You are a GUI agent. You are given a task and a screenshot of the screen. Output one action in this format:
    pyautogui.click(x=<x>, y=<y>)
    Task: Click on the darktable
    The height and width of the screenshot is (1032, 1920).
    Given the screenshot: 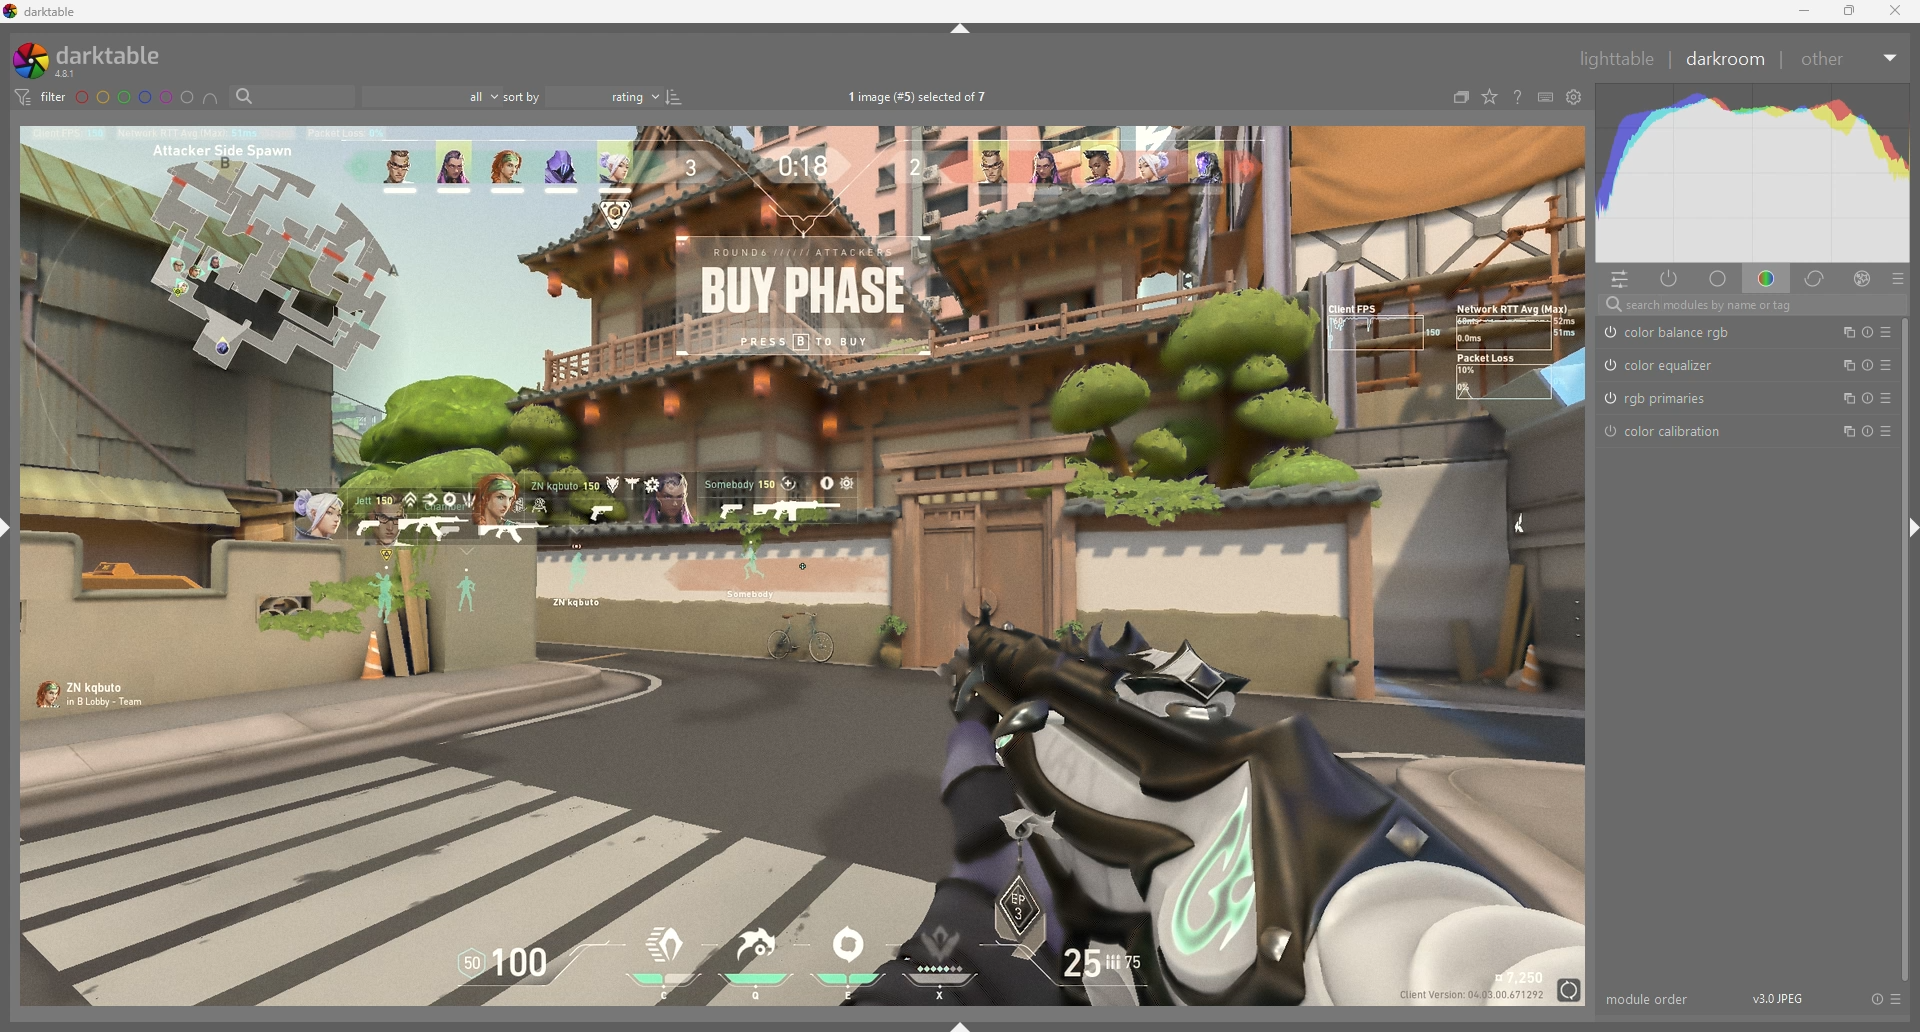 What is the action you would take?
    pyautogui.click(x=95, y=59)
    